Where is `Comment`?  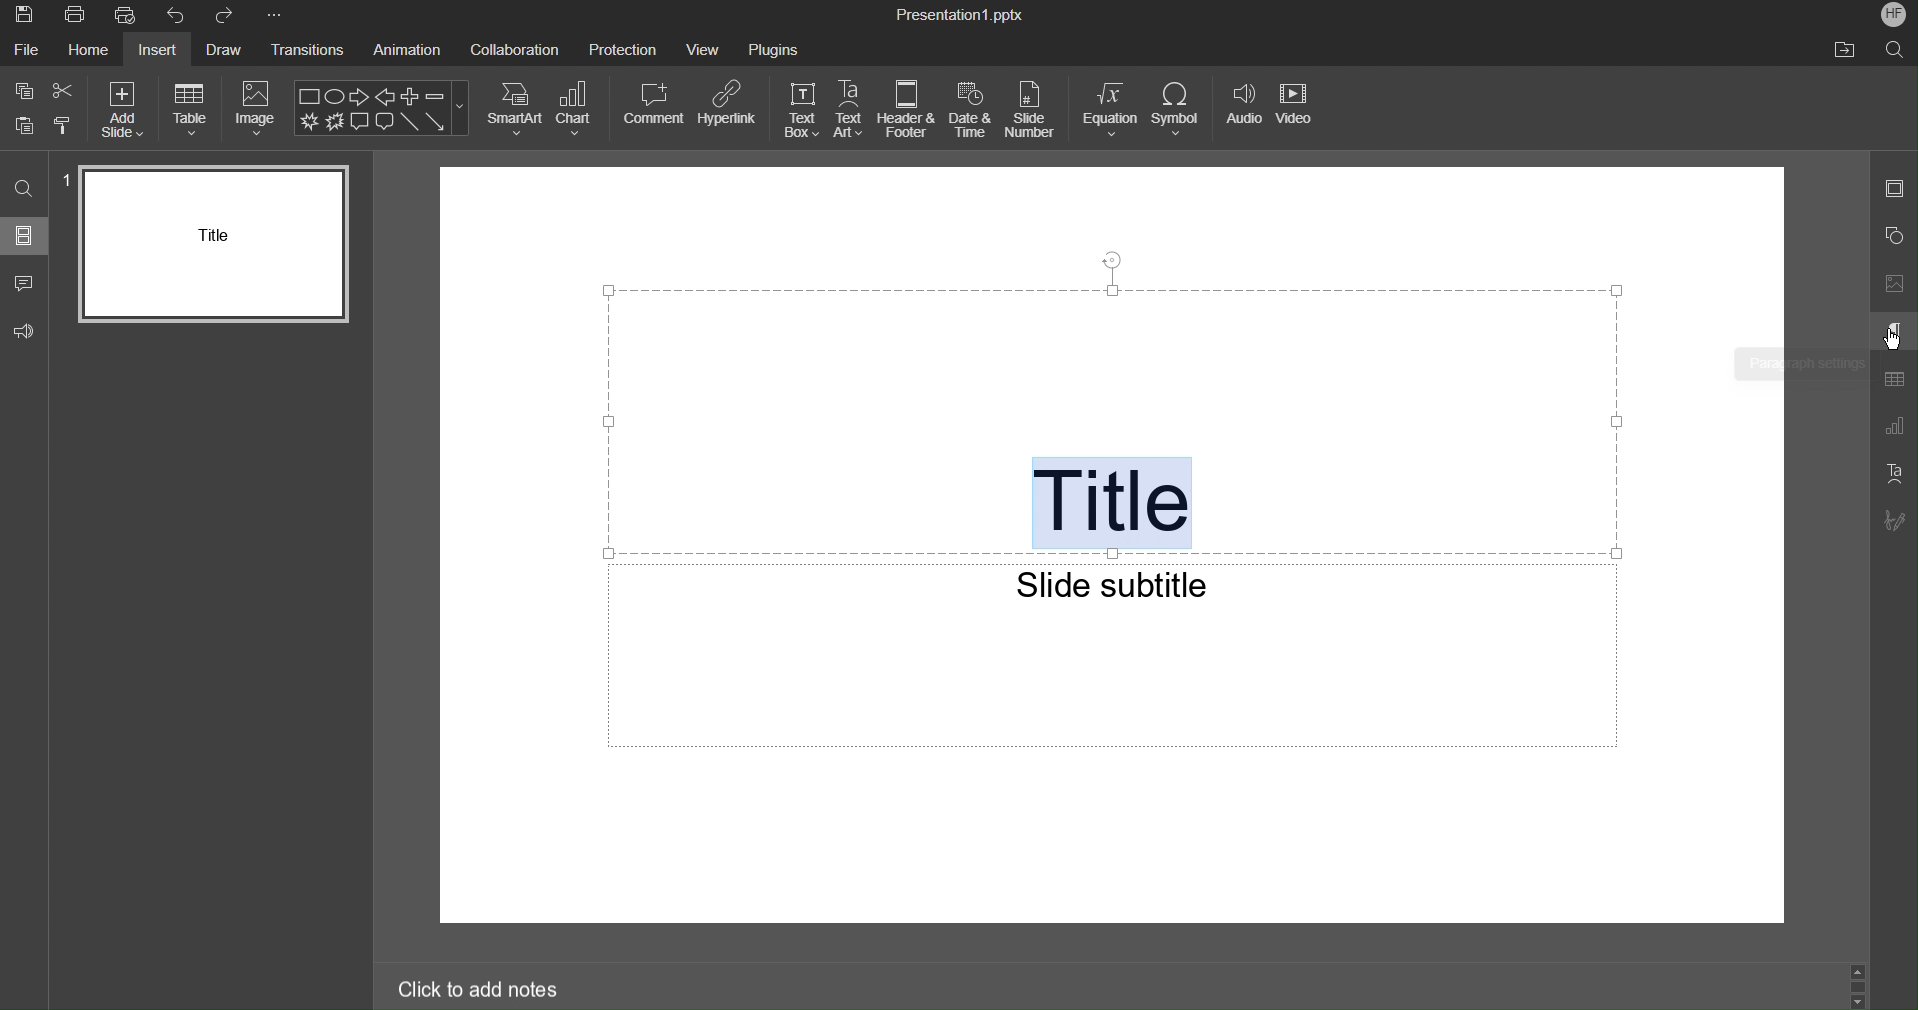
Comment is located at coordinates (653, 107).